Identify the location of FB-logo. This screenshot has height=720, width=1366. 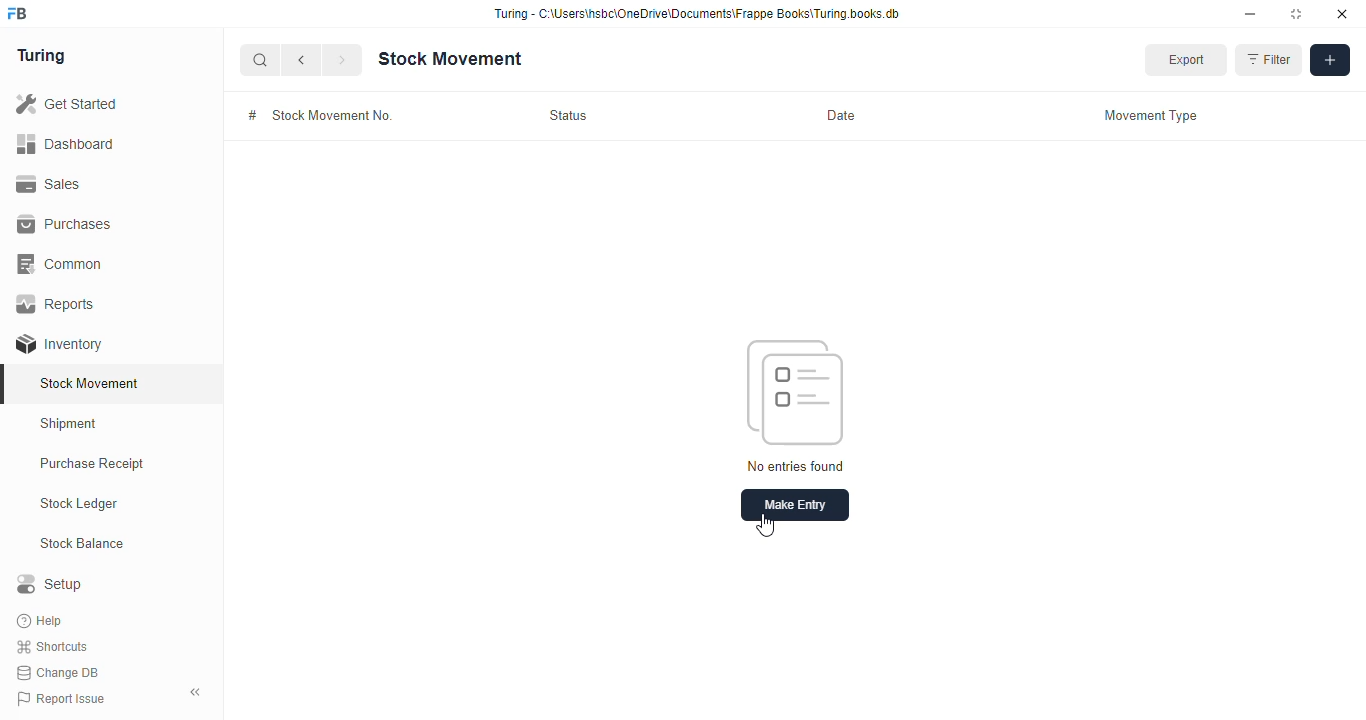
(17, 13).